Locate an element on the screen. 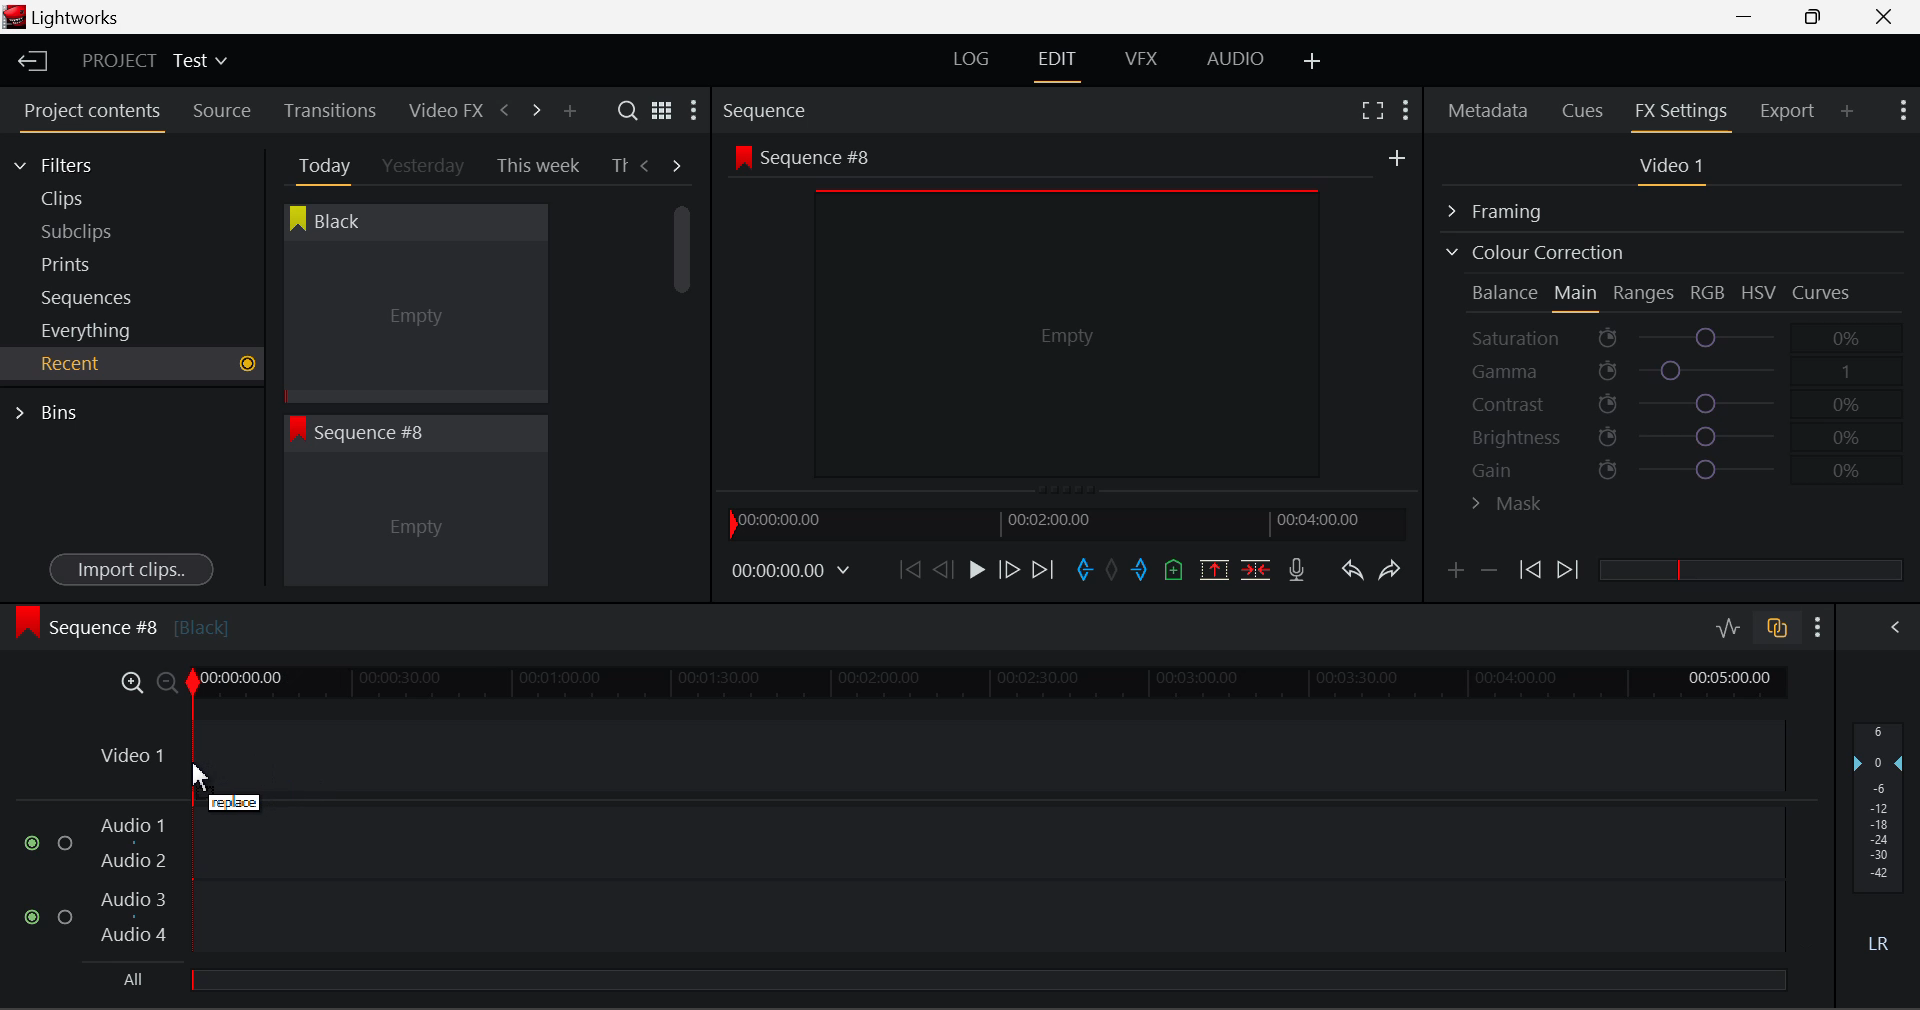  Play is located at coordinates (974, 571).